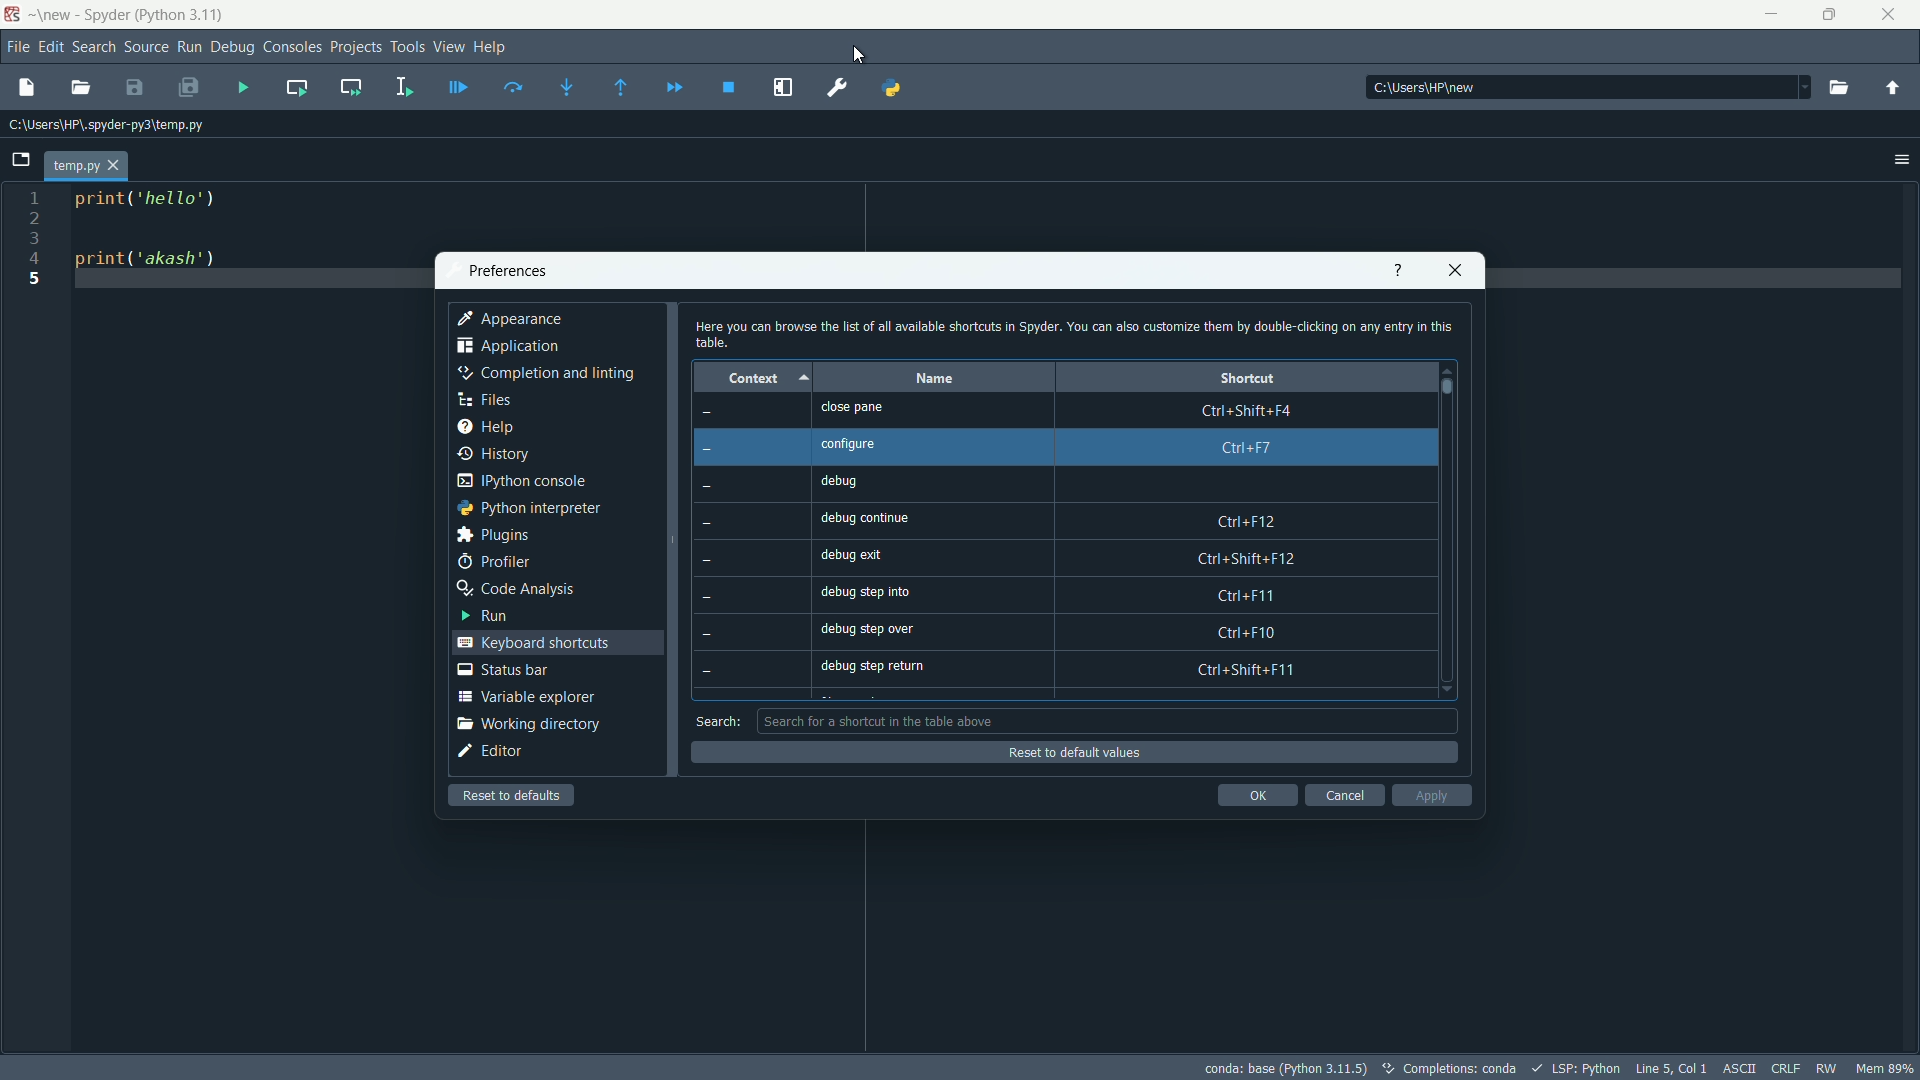 The height and width of the screenshot is (1080, 1920). What do you see at coordinates (1072, 333) in the screenshot?
I see `text - Here you can browse the list of all available shortcuts in Spyder. You can also customize them by double-clicking on any entry in this table.` at bounding box center [1072, 333].